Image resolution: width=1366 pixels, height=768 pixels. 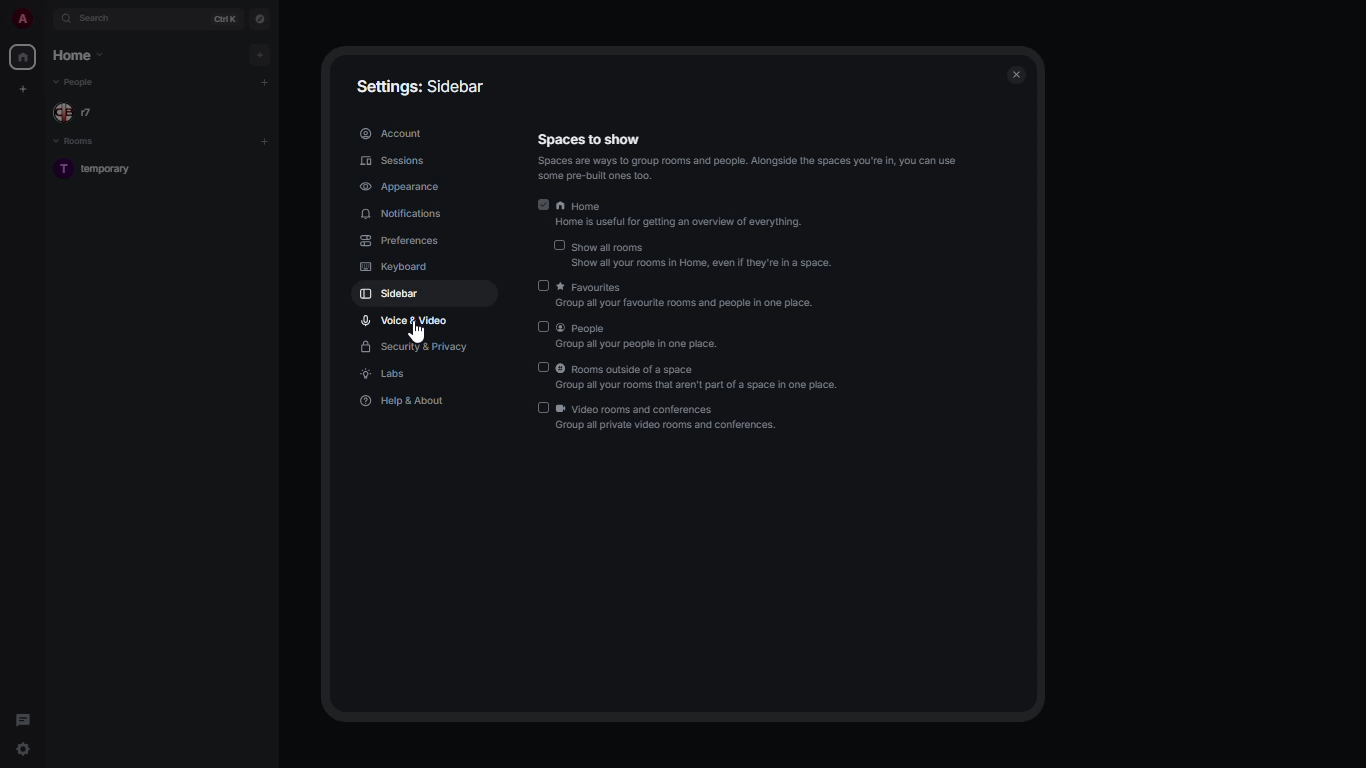 What do you see at coordinates (23, 716) in the screenshot?
I see `threads` at bounding box center [23, 716].